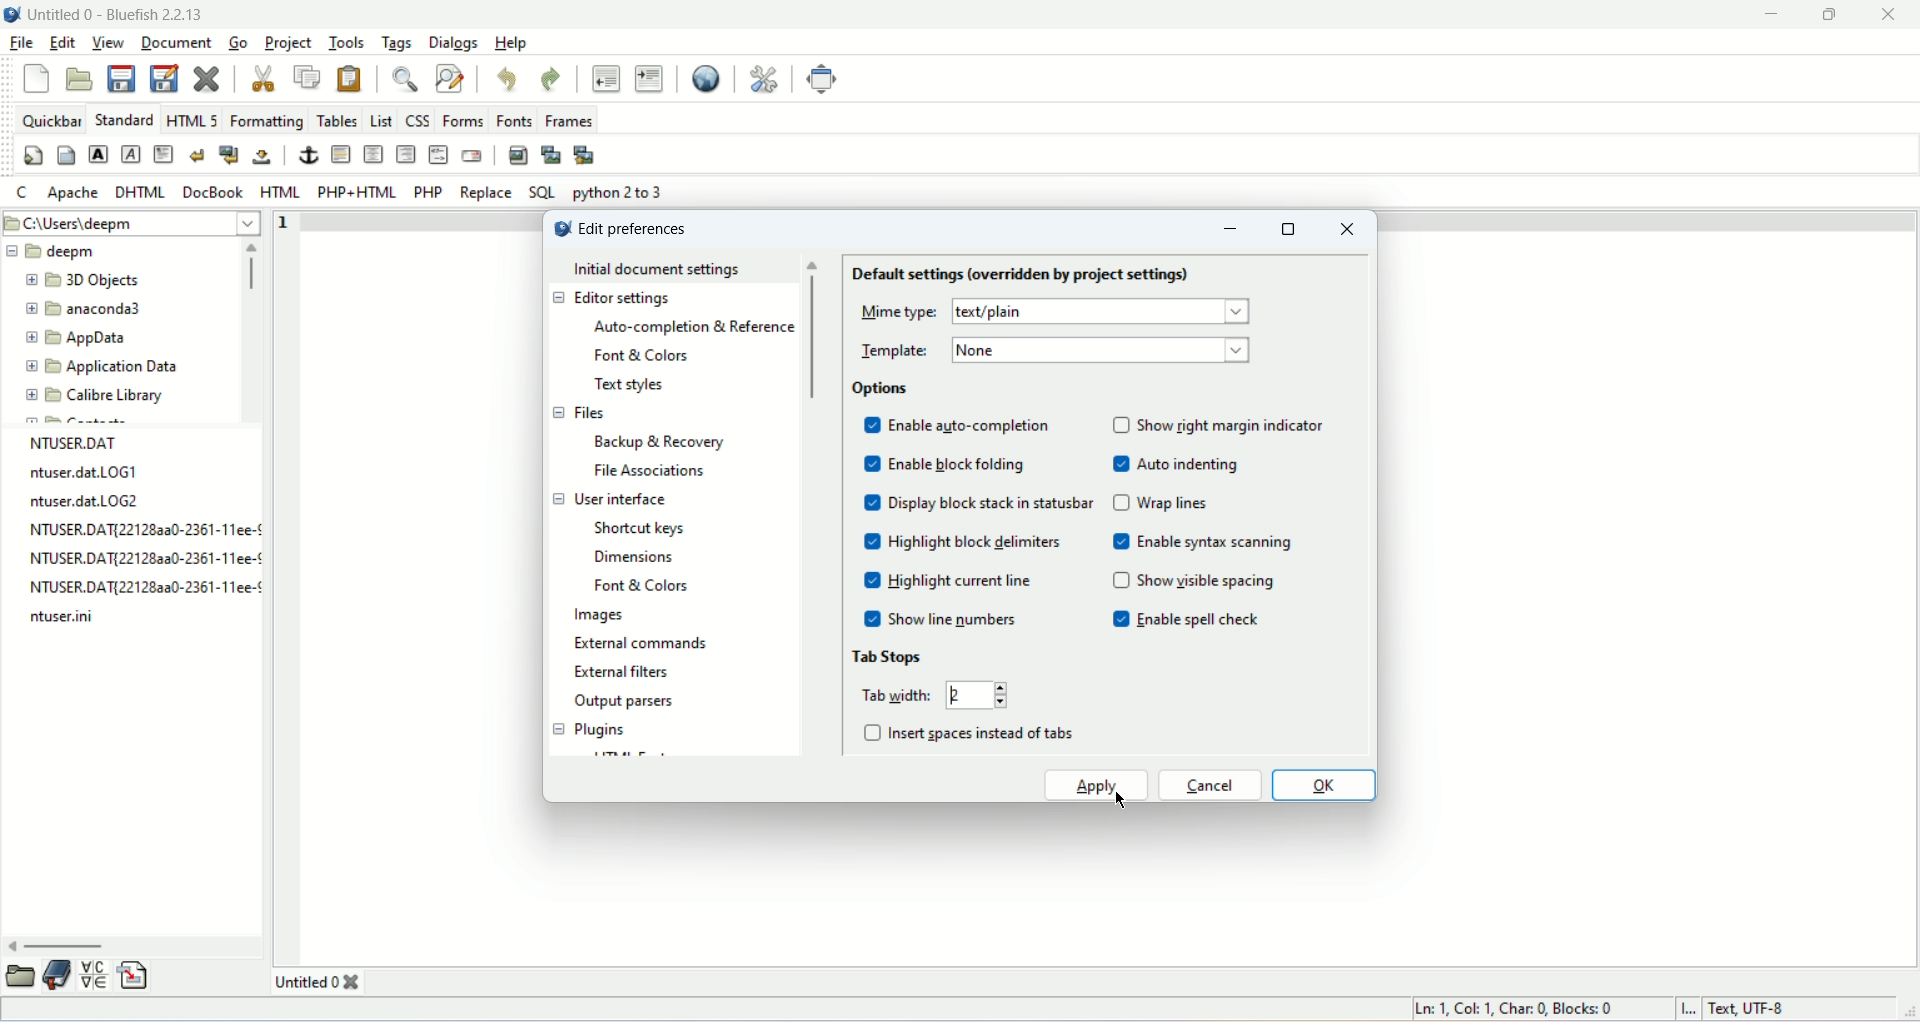 Image resolution: width=1920 pixels, height=1022 pixels. Describe the element at coordinates (1743, 1011) in the screenshot. I see `text, UTF-8` at that location.